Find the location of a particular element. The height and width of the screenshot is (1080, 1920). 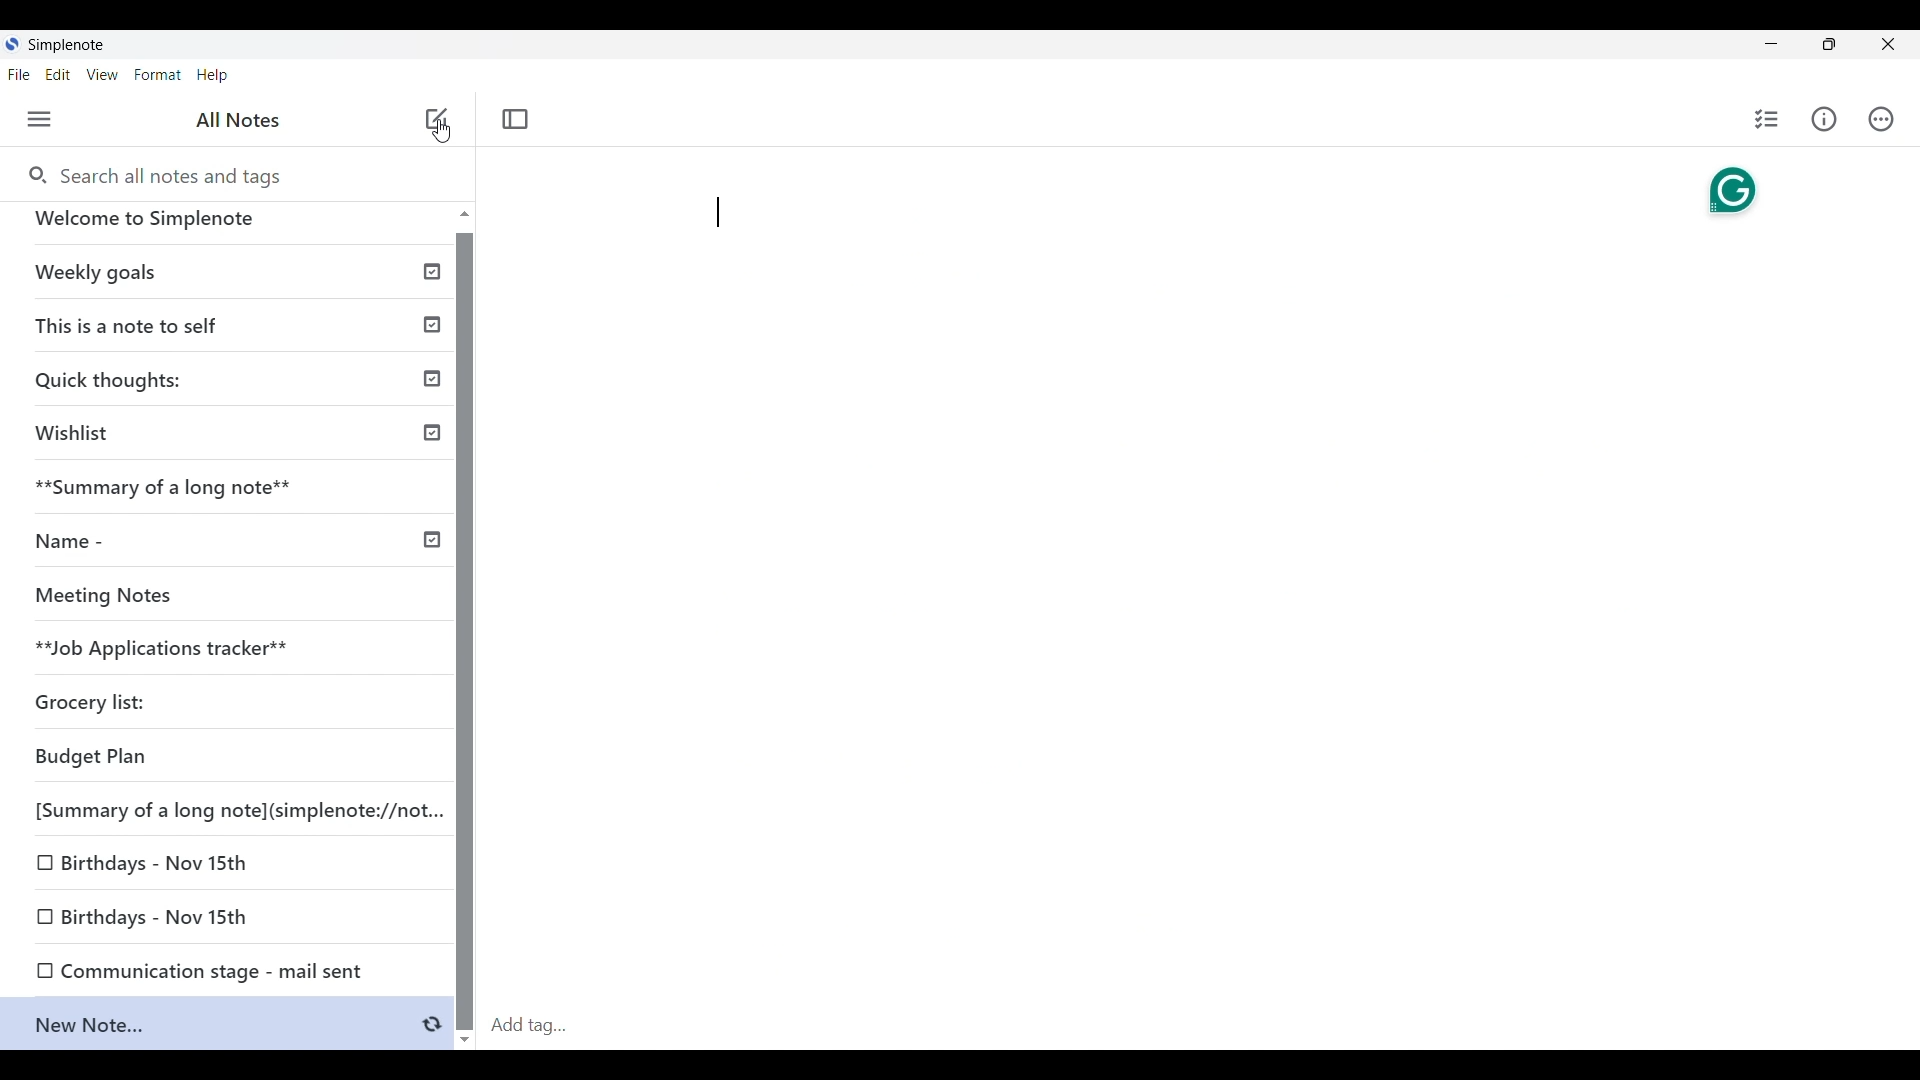

Add note is located at coordinates (438, 119).